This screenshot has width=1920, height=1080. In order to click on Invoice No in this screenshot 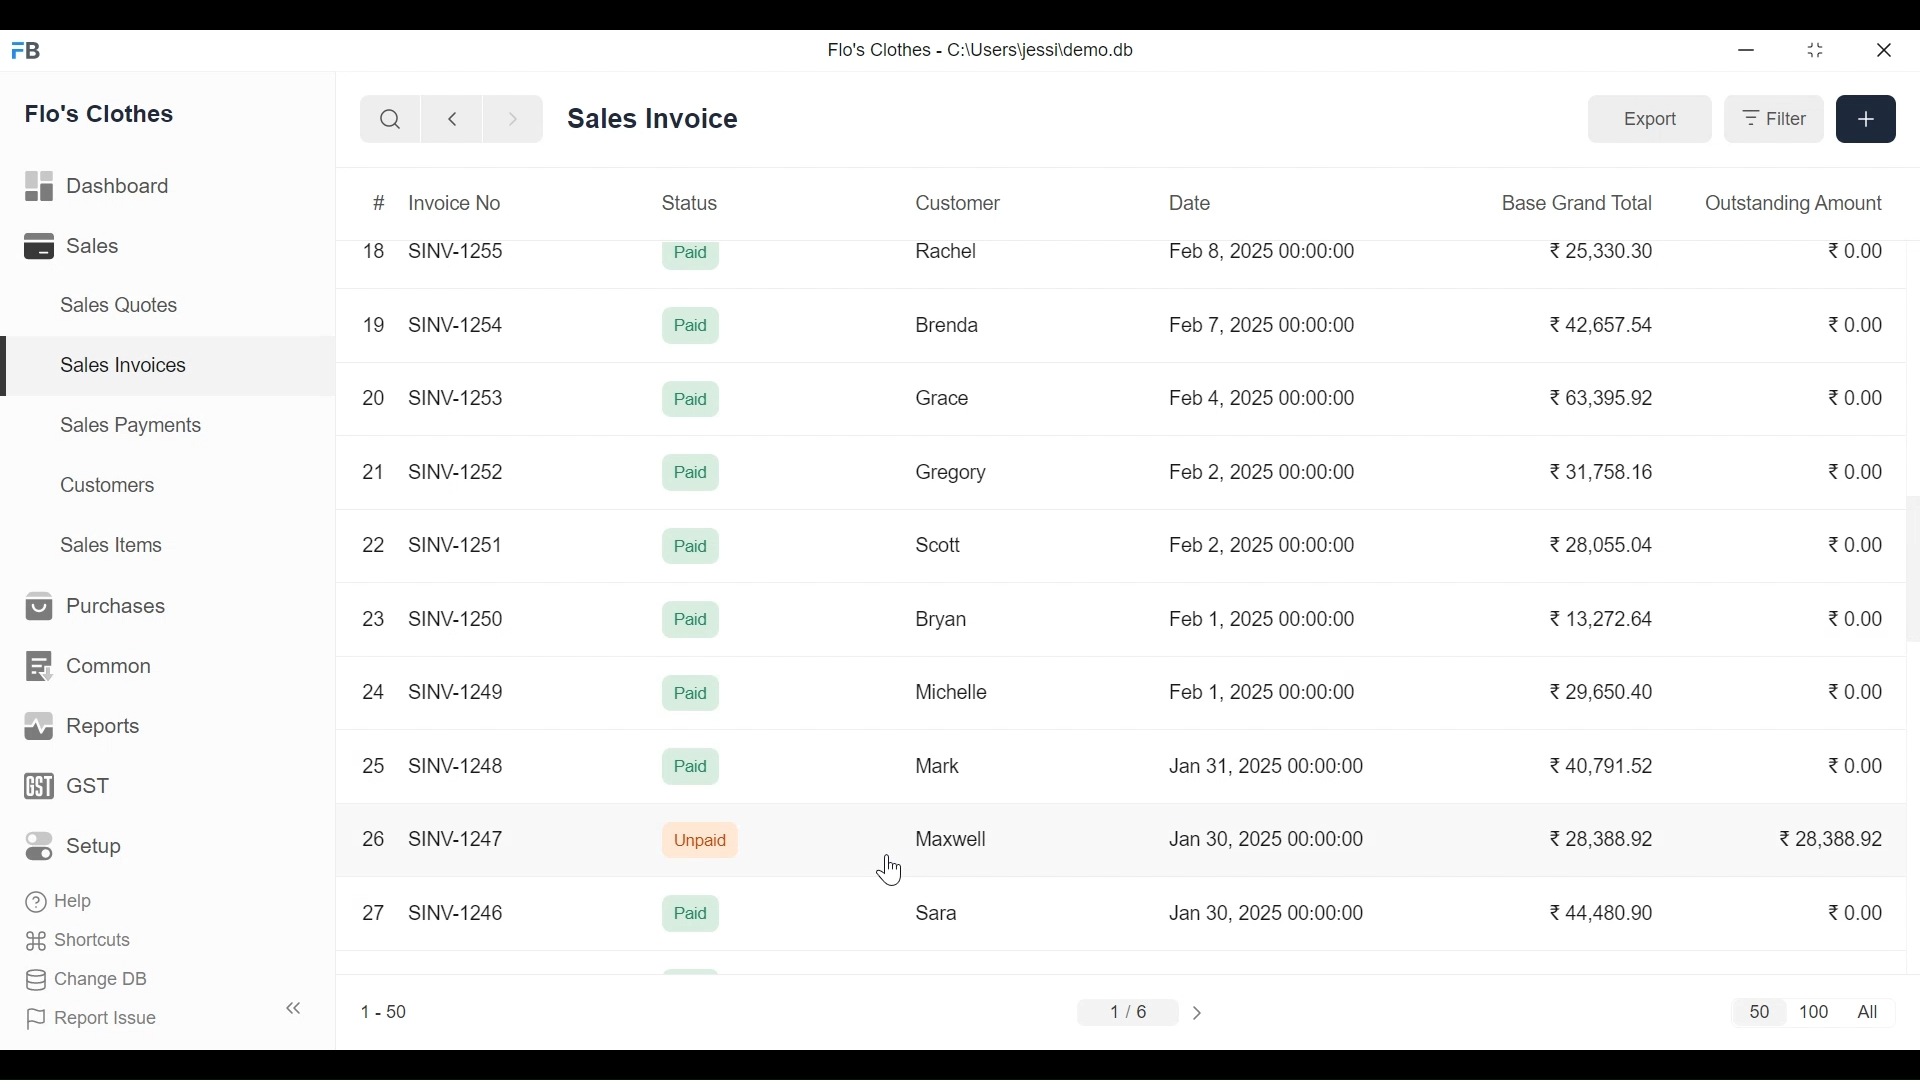, I will do `click(456, 202)`.